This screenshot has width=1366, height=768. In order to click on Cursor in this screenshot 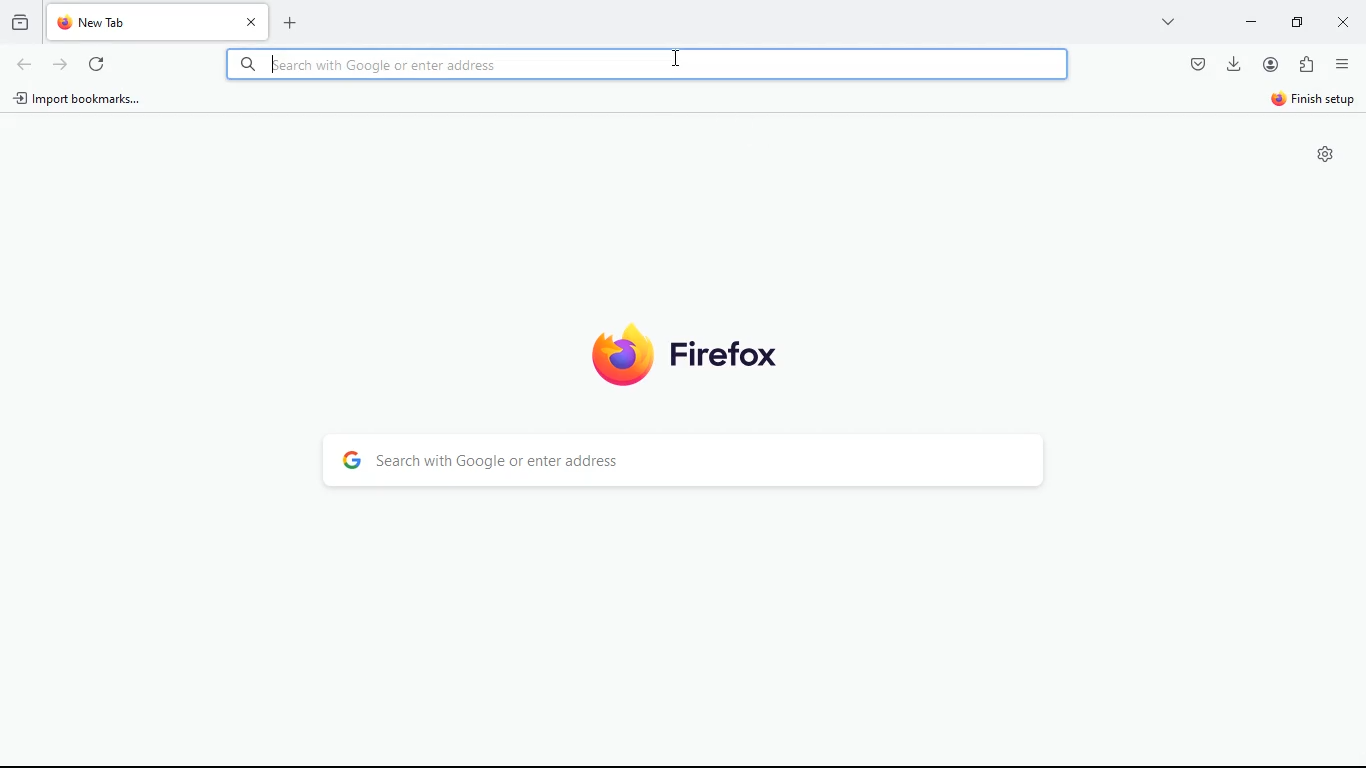, I will do `click(680, 59)`.